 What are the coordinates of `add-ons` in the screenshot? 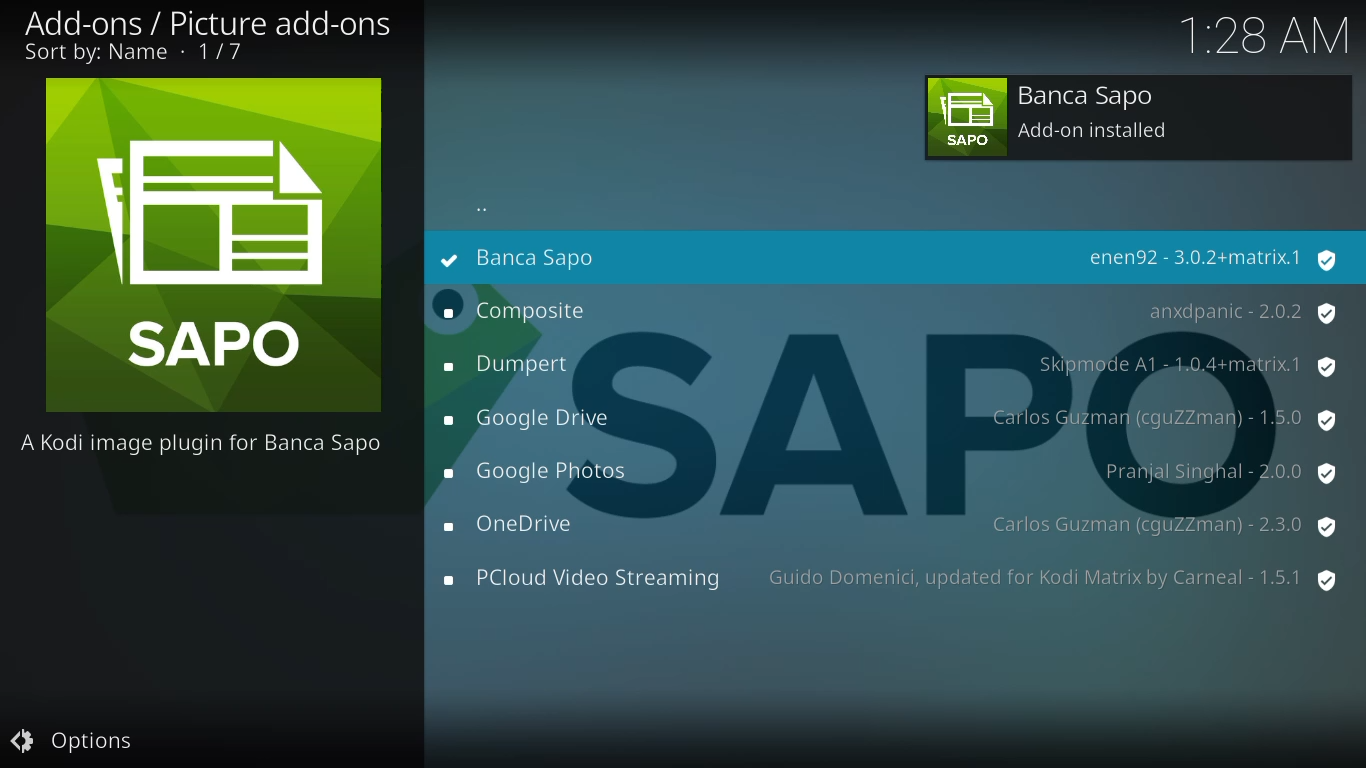 It's located at (250, 20).